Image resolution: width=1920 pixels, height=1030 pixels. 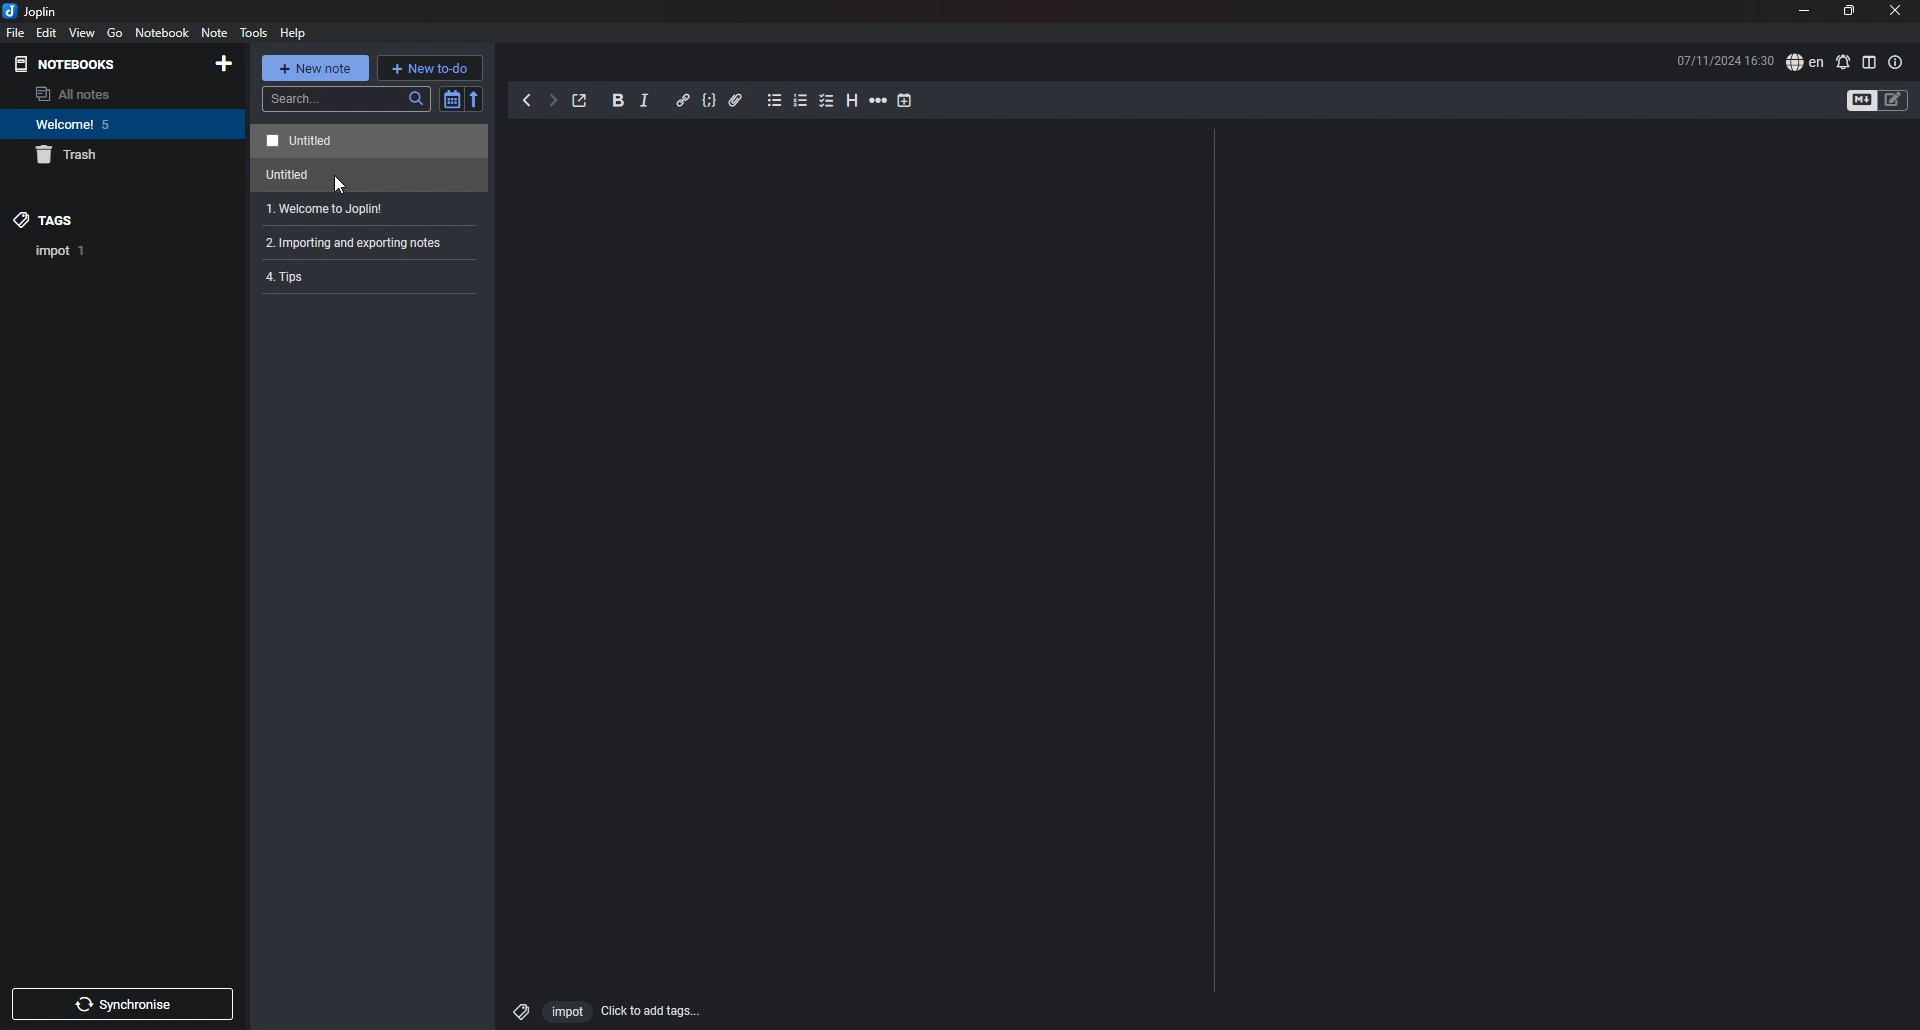 I want to click on sync, so click(x=122, y=1004).